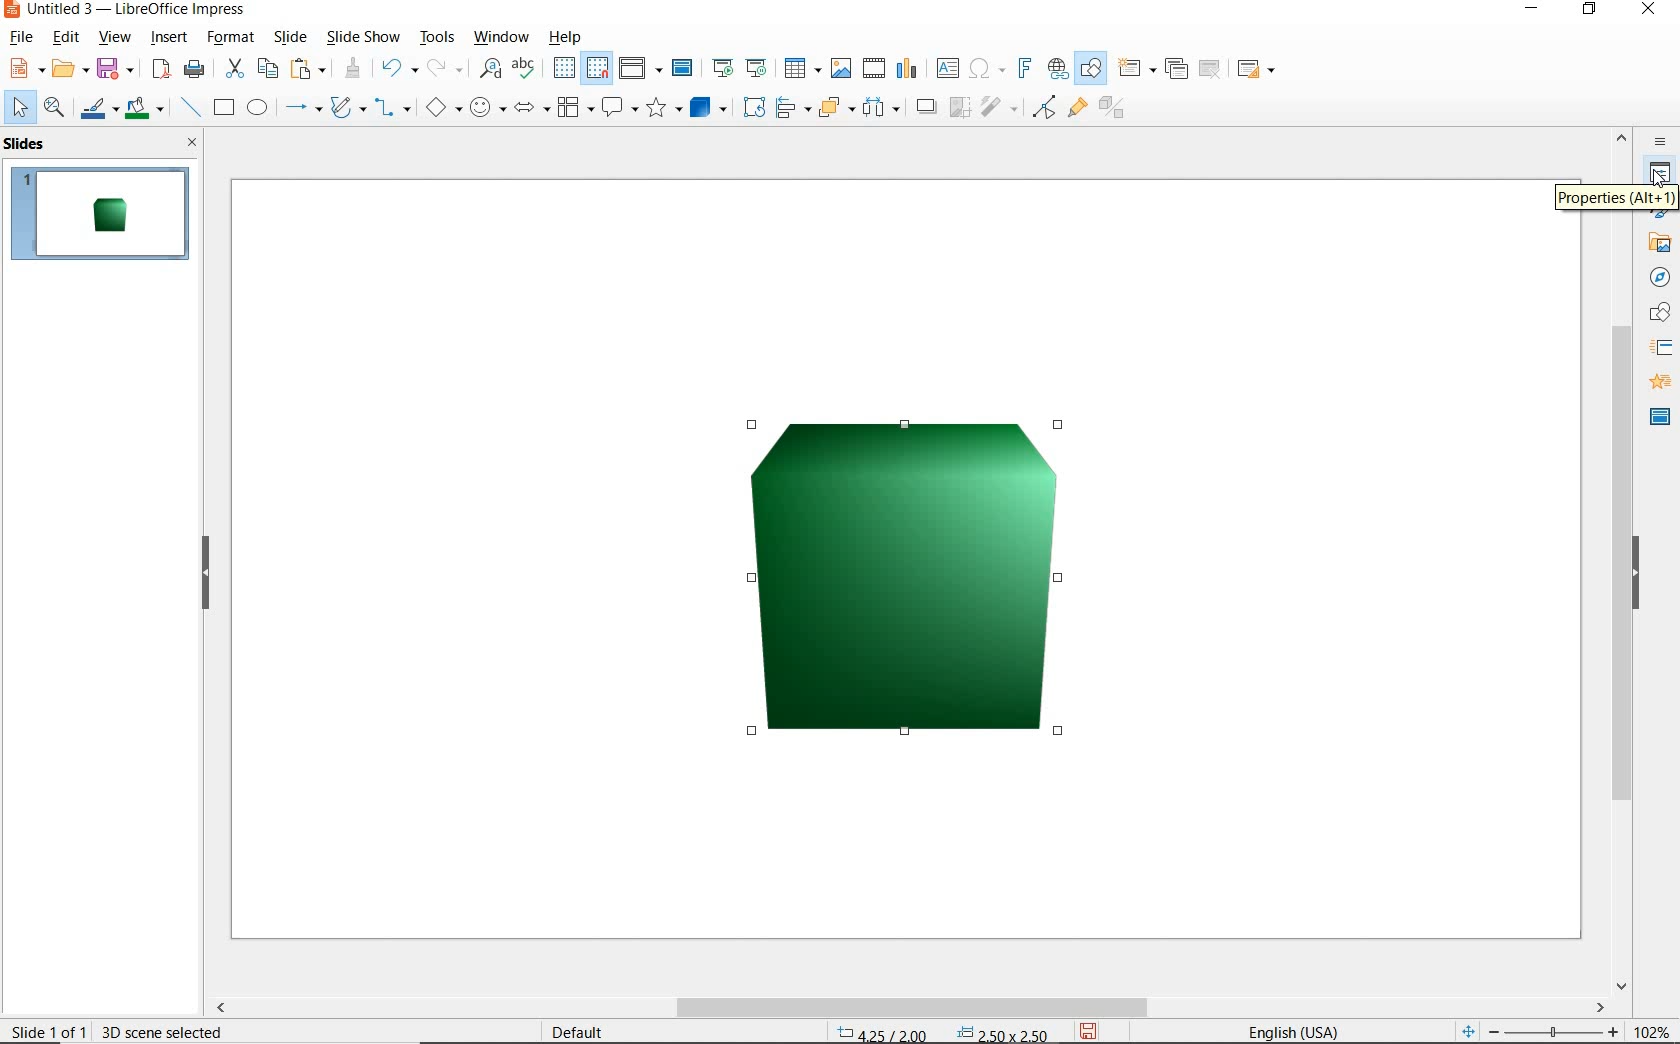 Image resolution: width=1680 pixels, height=1044 pixels. What do you see at coordinates (1026, 71) in the screenshot?
I see `insert frontwork text` at bounding box center [1026, 71].